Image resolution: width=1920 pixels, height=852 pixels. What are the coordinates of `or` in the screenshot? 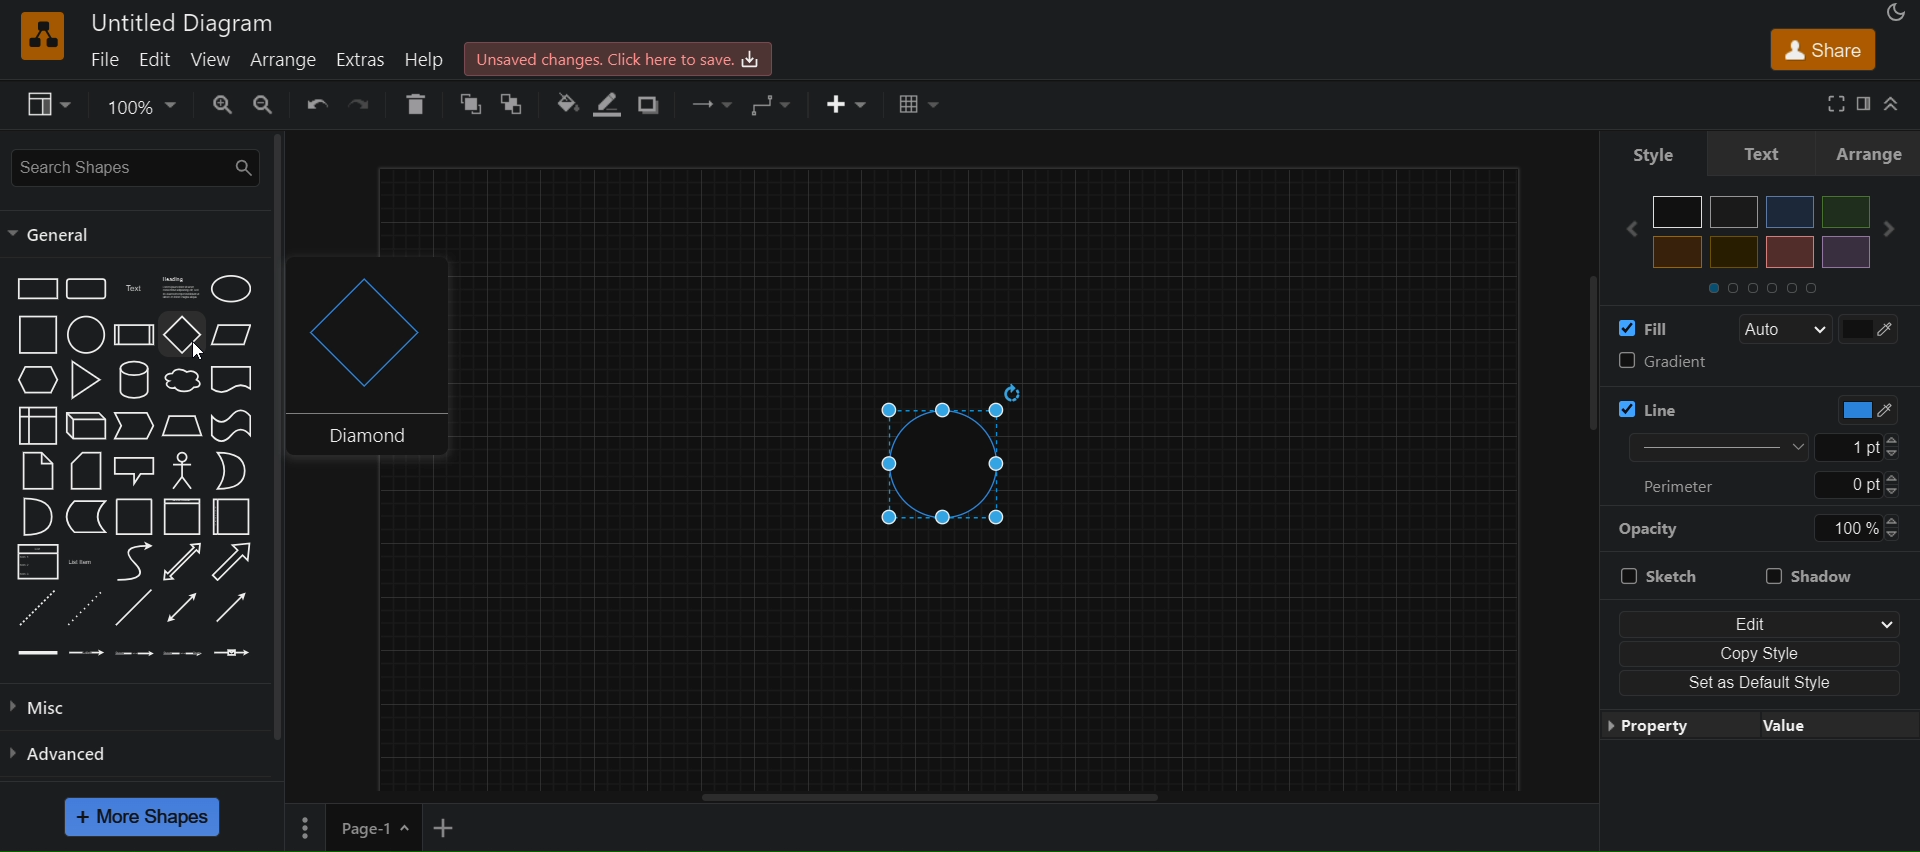 It's located at (232, 470).